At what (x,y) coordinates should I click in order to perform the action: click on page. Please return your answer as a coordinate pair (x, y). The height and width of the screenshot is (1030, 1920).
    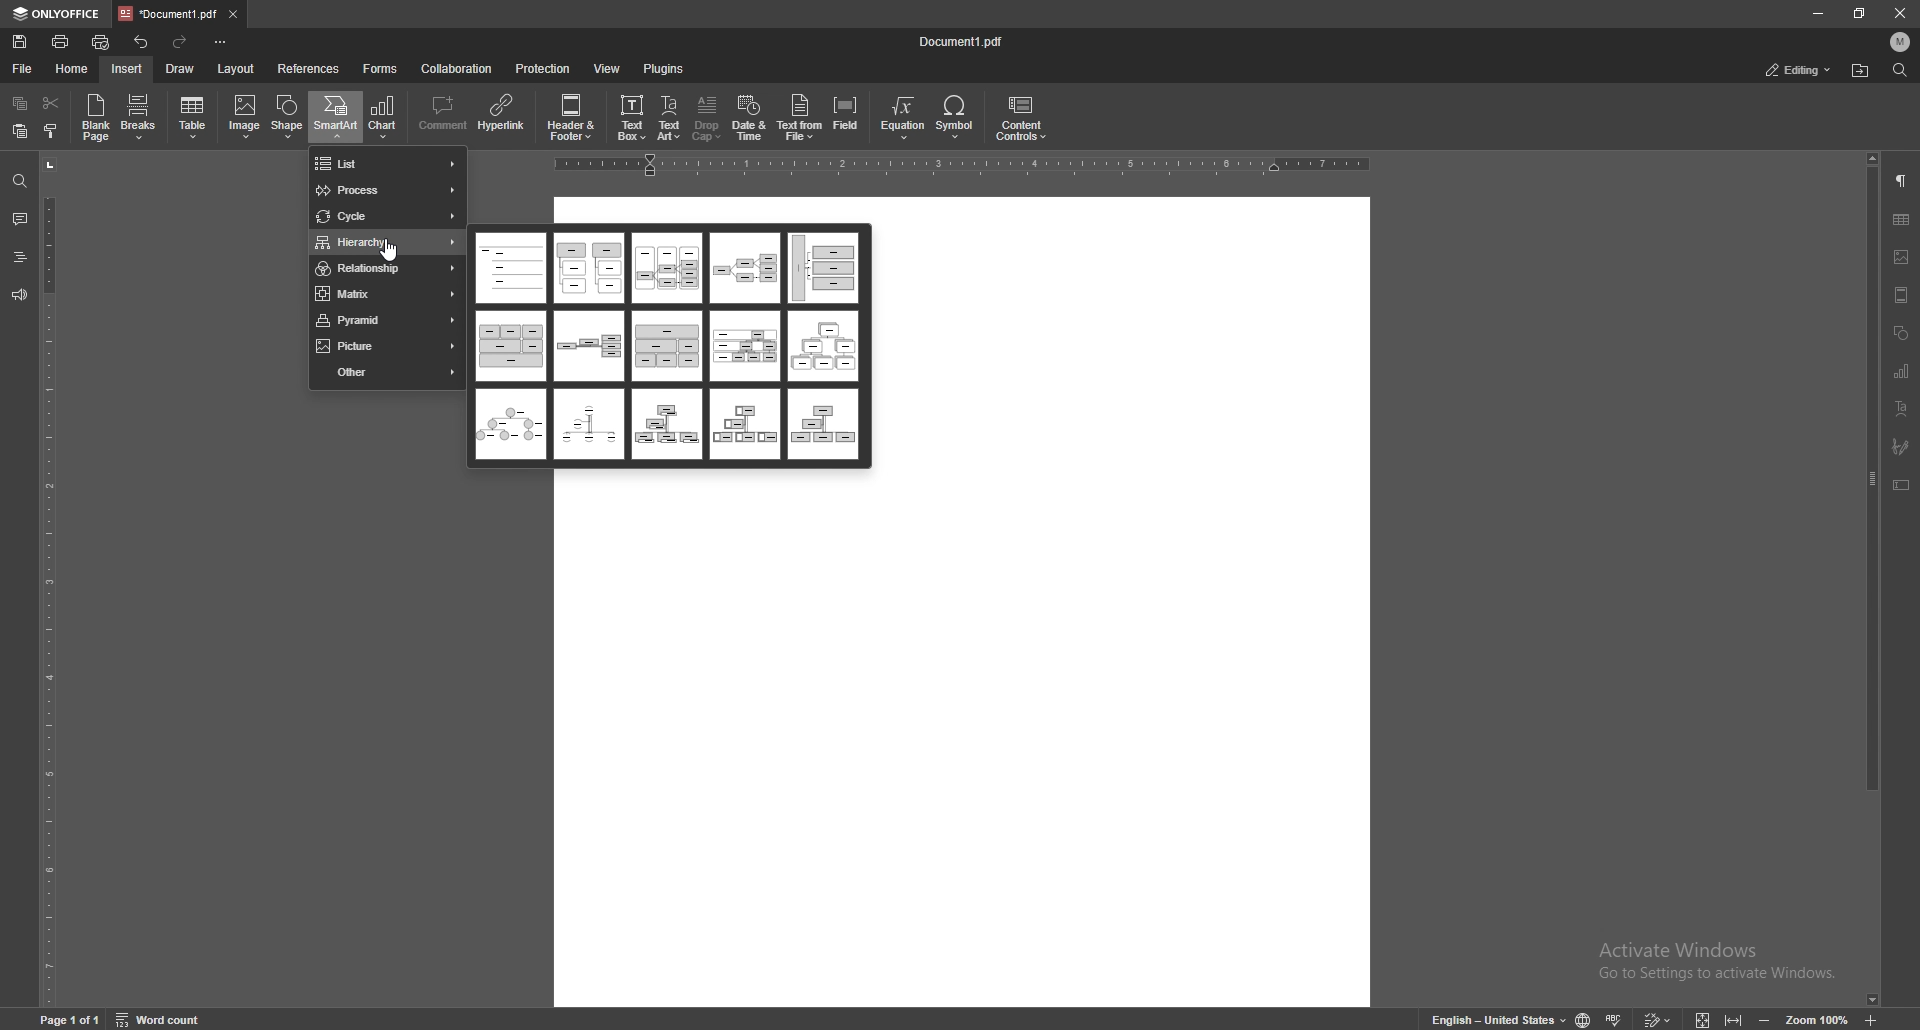
    Looking at the image, I should click on (72, 1018).